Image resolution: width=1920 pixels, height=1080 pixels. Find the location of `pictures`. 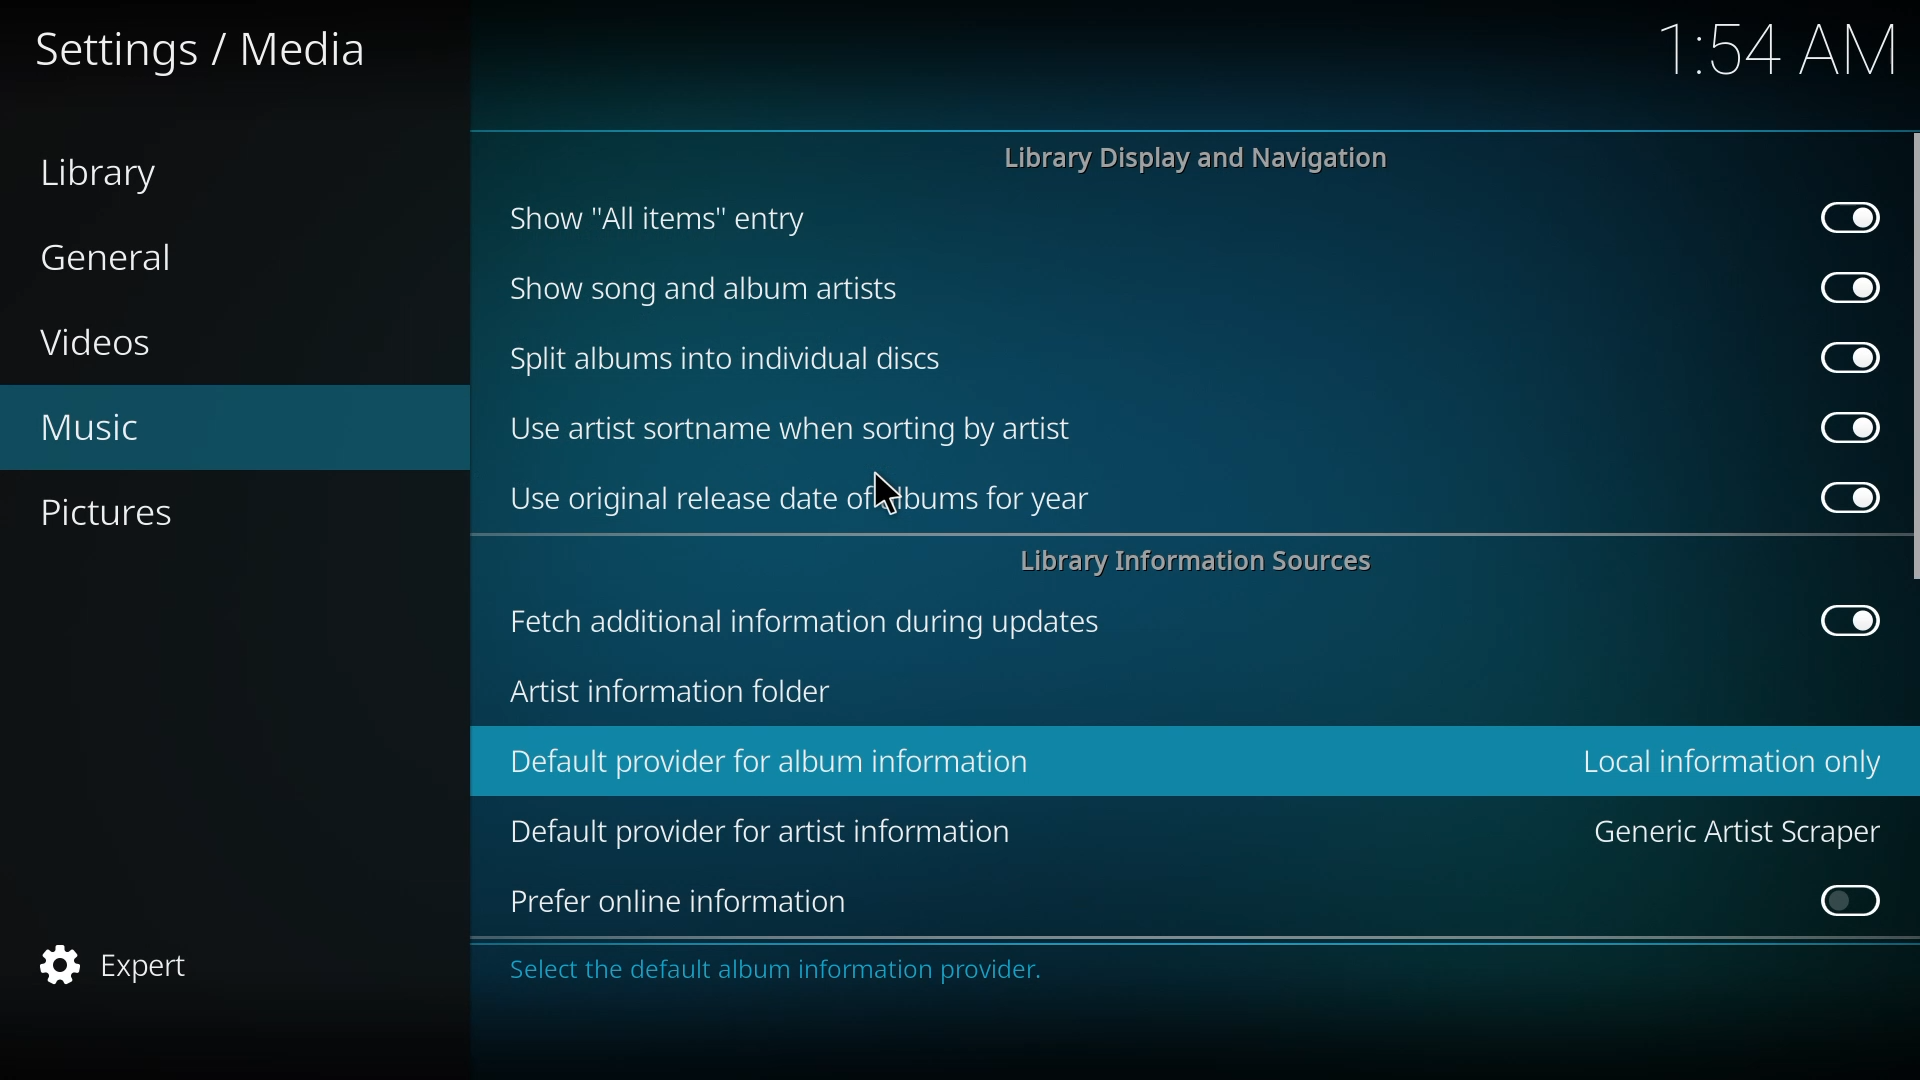

pictures is located at coordinates (110, 515).